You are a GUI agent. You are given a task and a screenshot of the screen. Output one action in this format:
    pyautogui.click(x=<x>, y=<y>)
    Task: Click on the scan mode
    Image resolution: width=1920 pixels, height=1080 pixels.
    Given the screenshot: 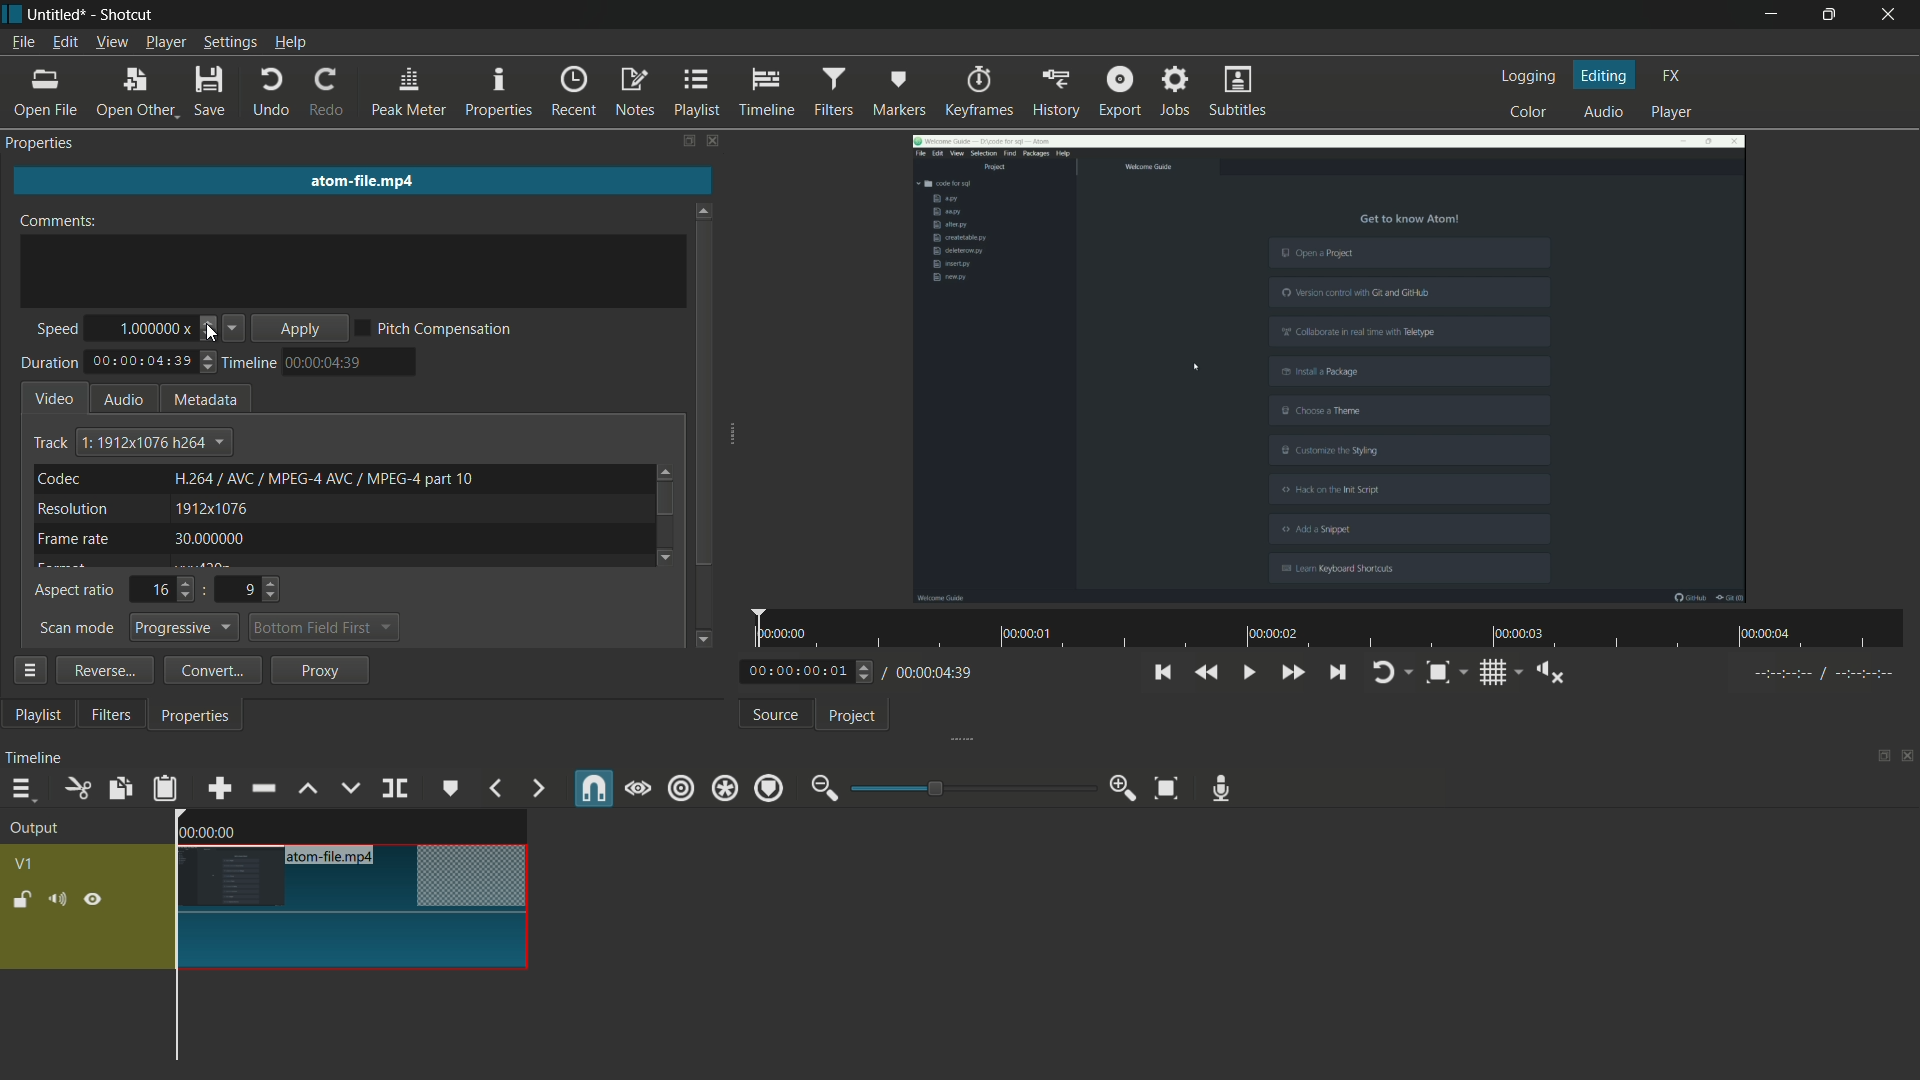 What is the action you would take?
    pyautogui.click(x=76, y=629)
    